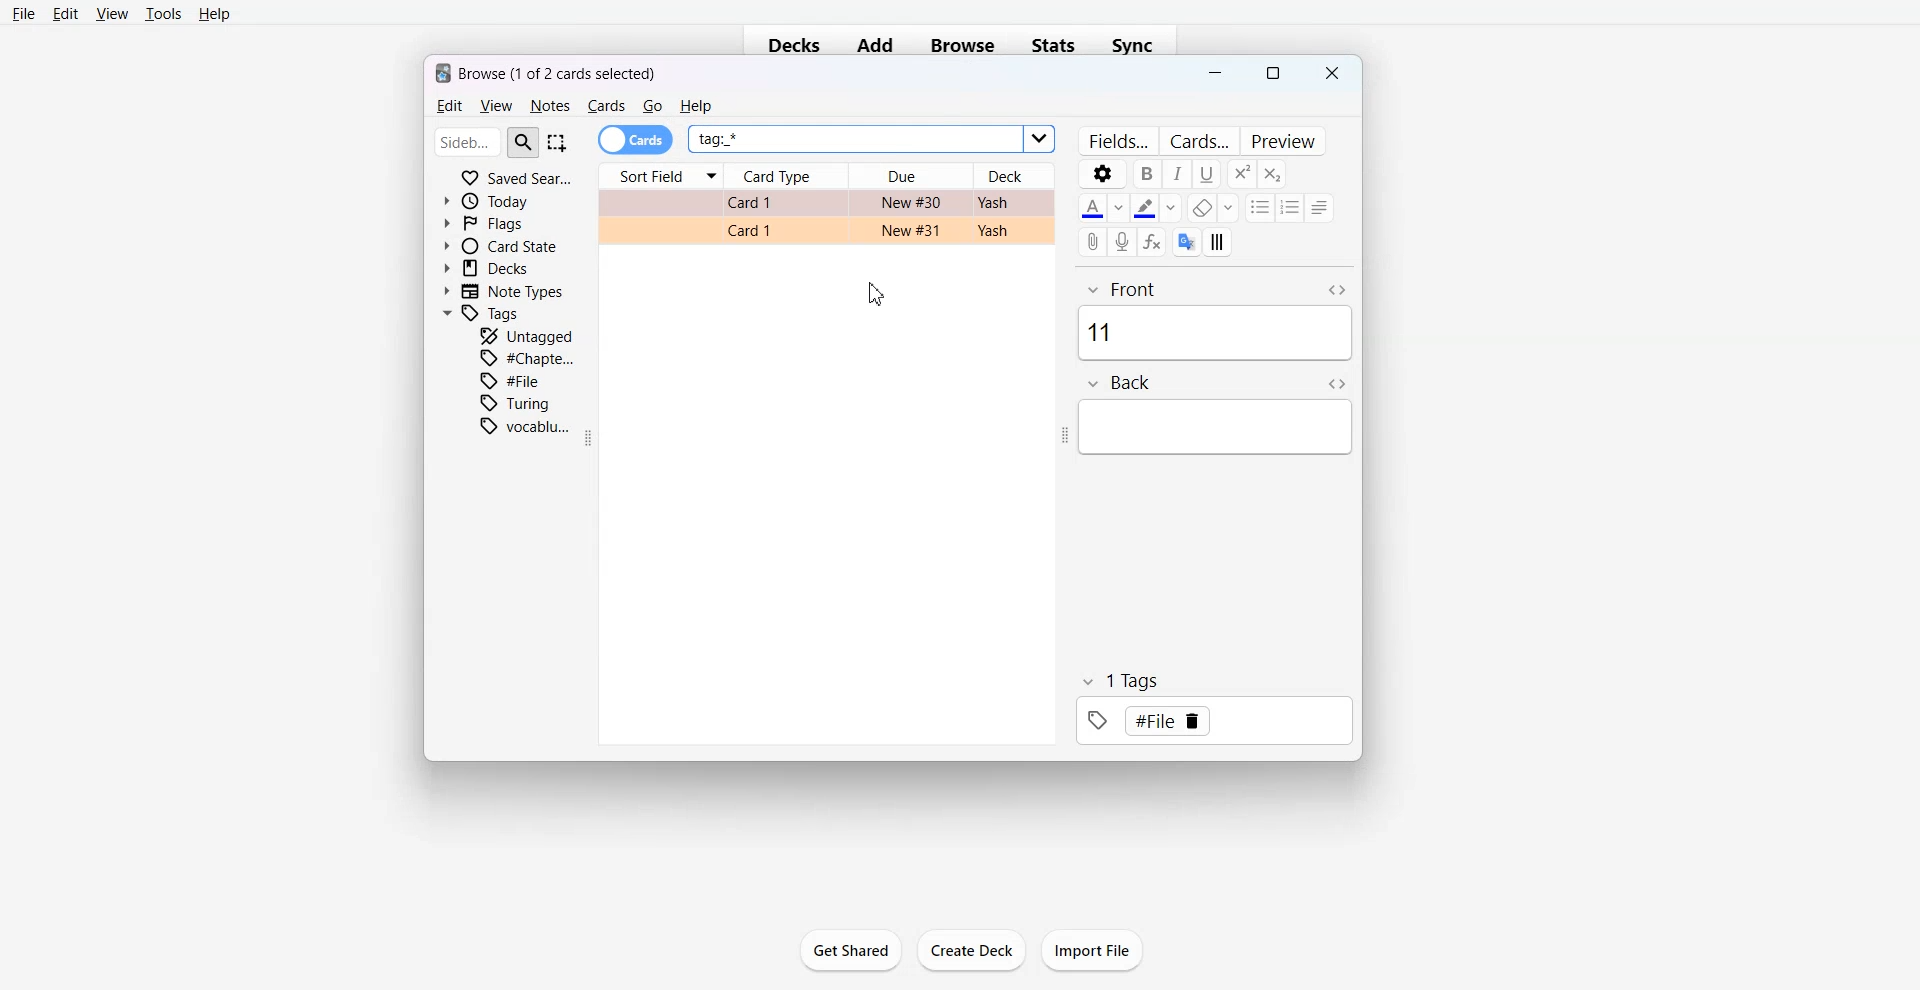  I want to click on Edit, so click(66, 13).